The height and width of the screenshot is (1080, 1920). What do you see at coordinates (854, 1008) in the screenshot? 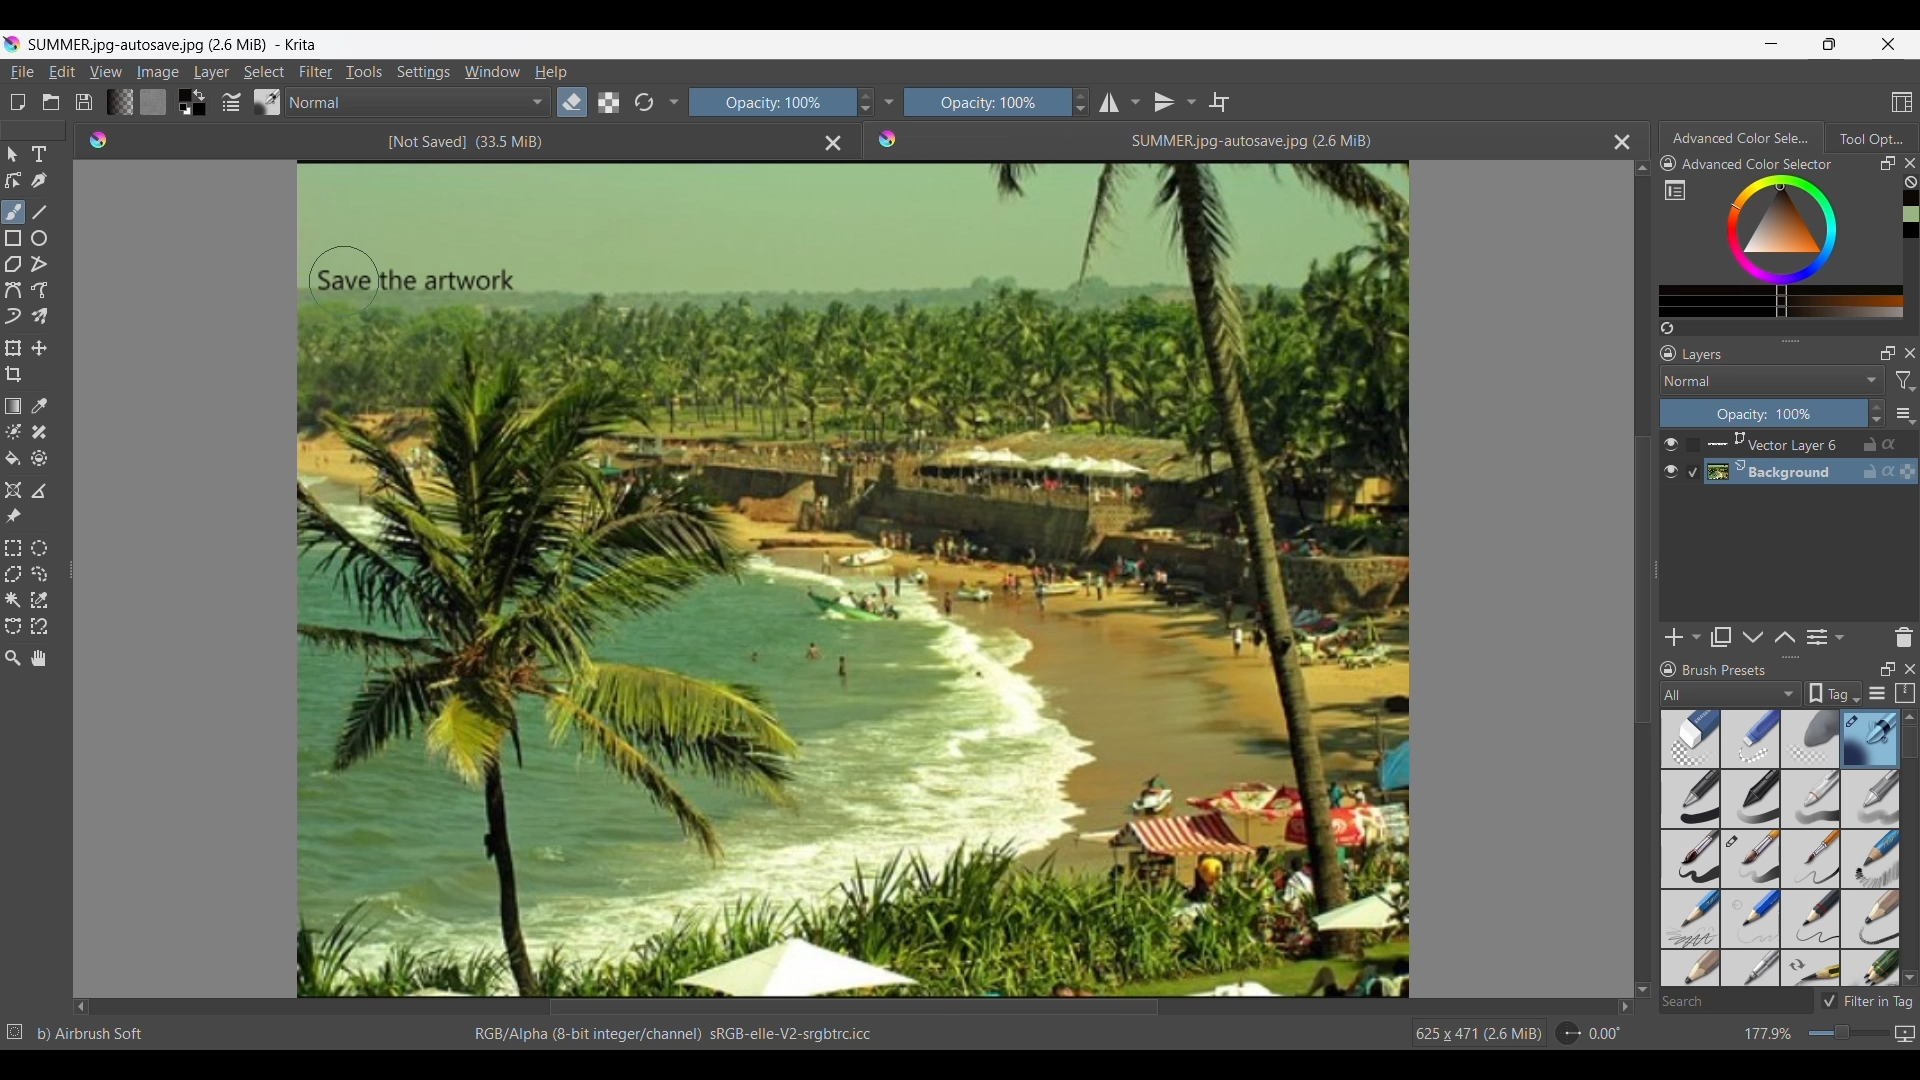
I see `Horizontal slide bar` at bounding box center [854, 1008].